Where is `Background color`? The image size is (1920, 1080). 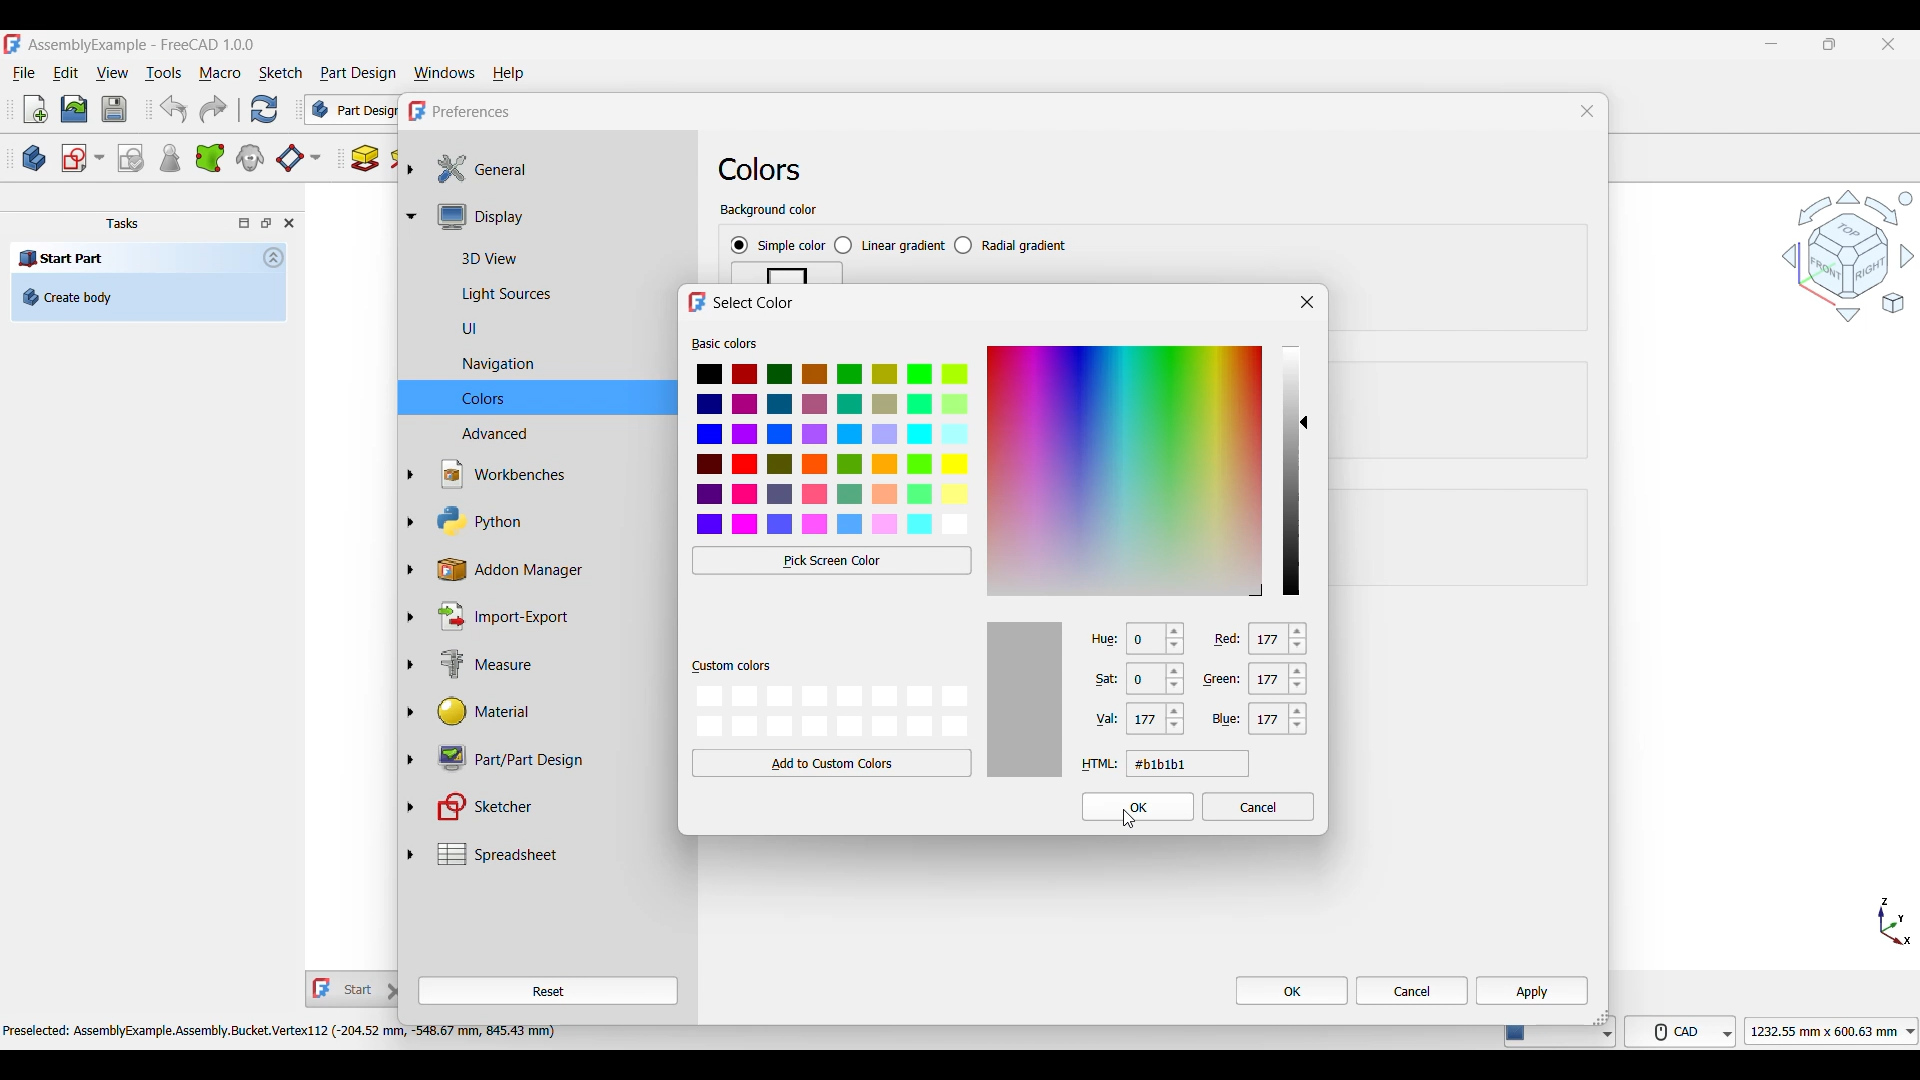
Background color is located at coordinates (769, 211).